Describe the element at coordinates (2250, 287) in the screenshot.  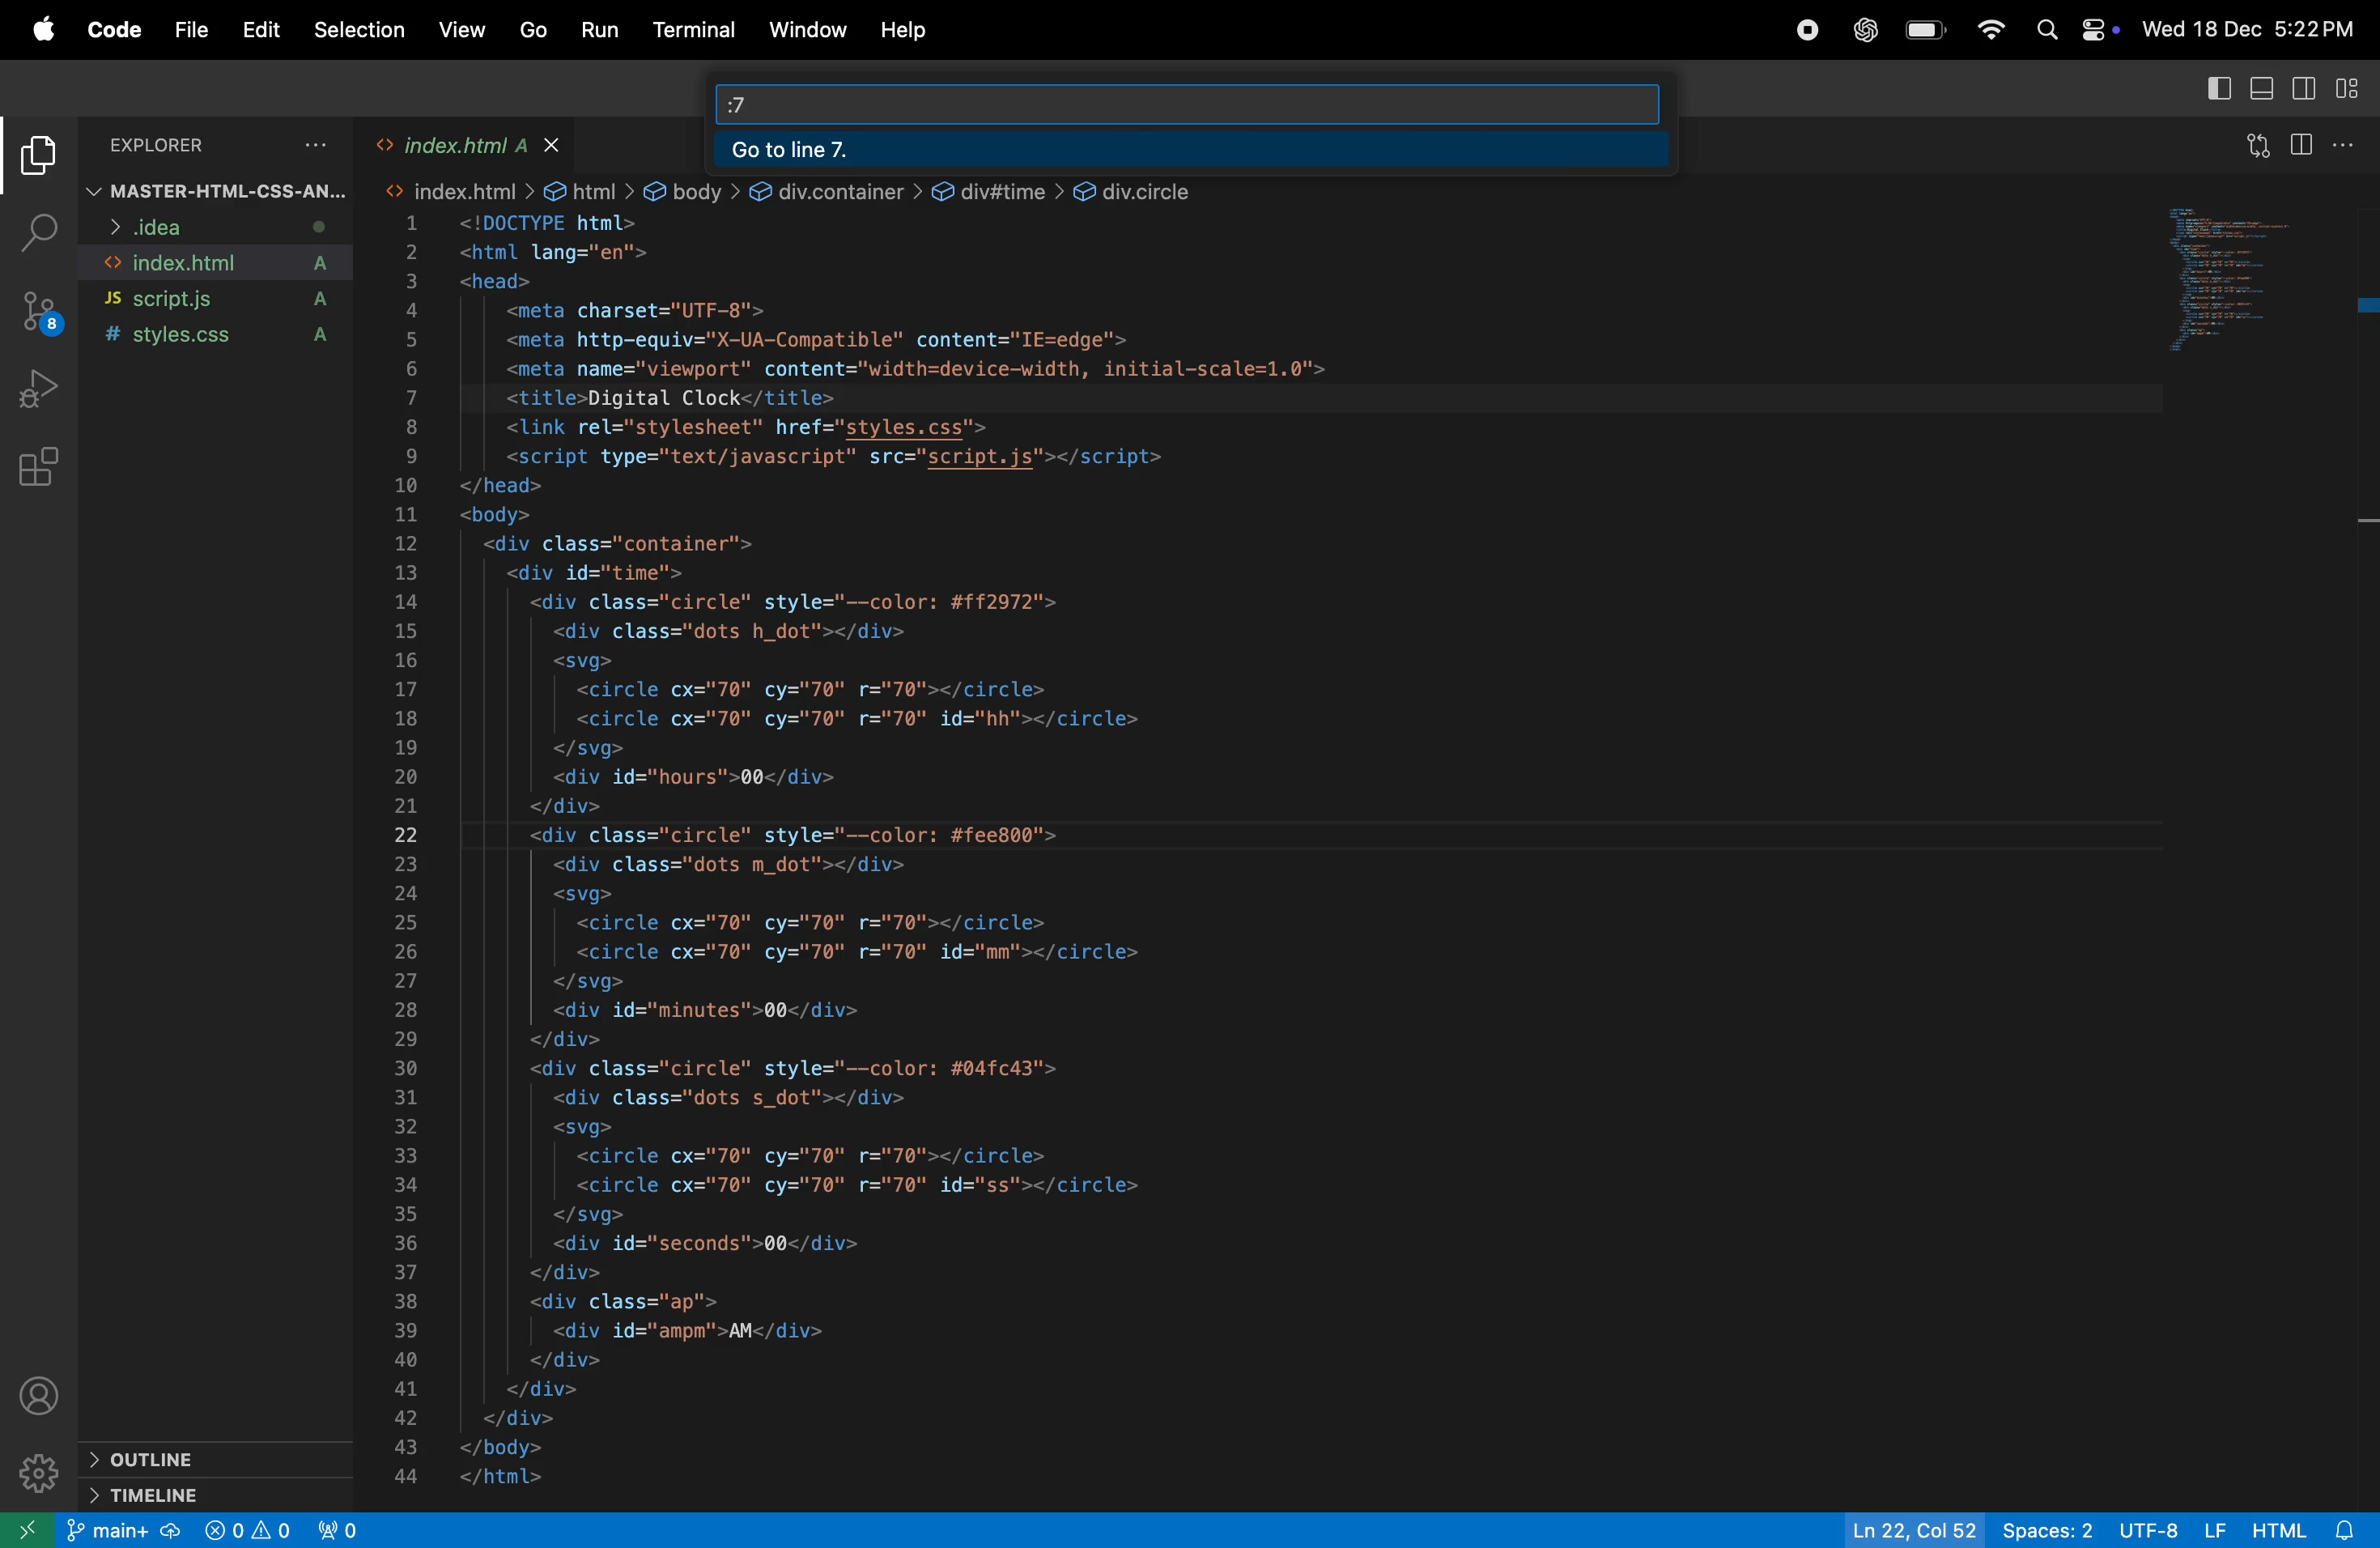
I see `code window` at that location.